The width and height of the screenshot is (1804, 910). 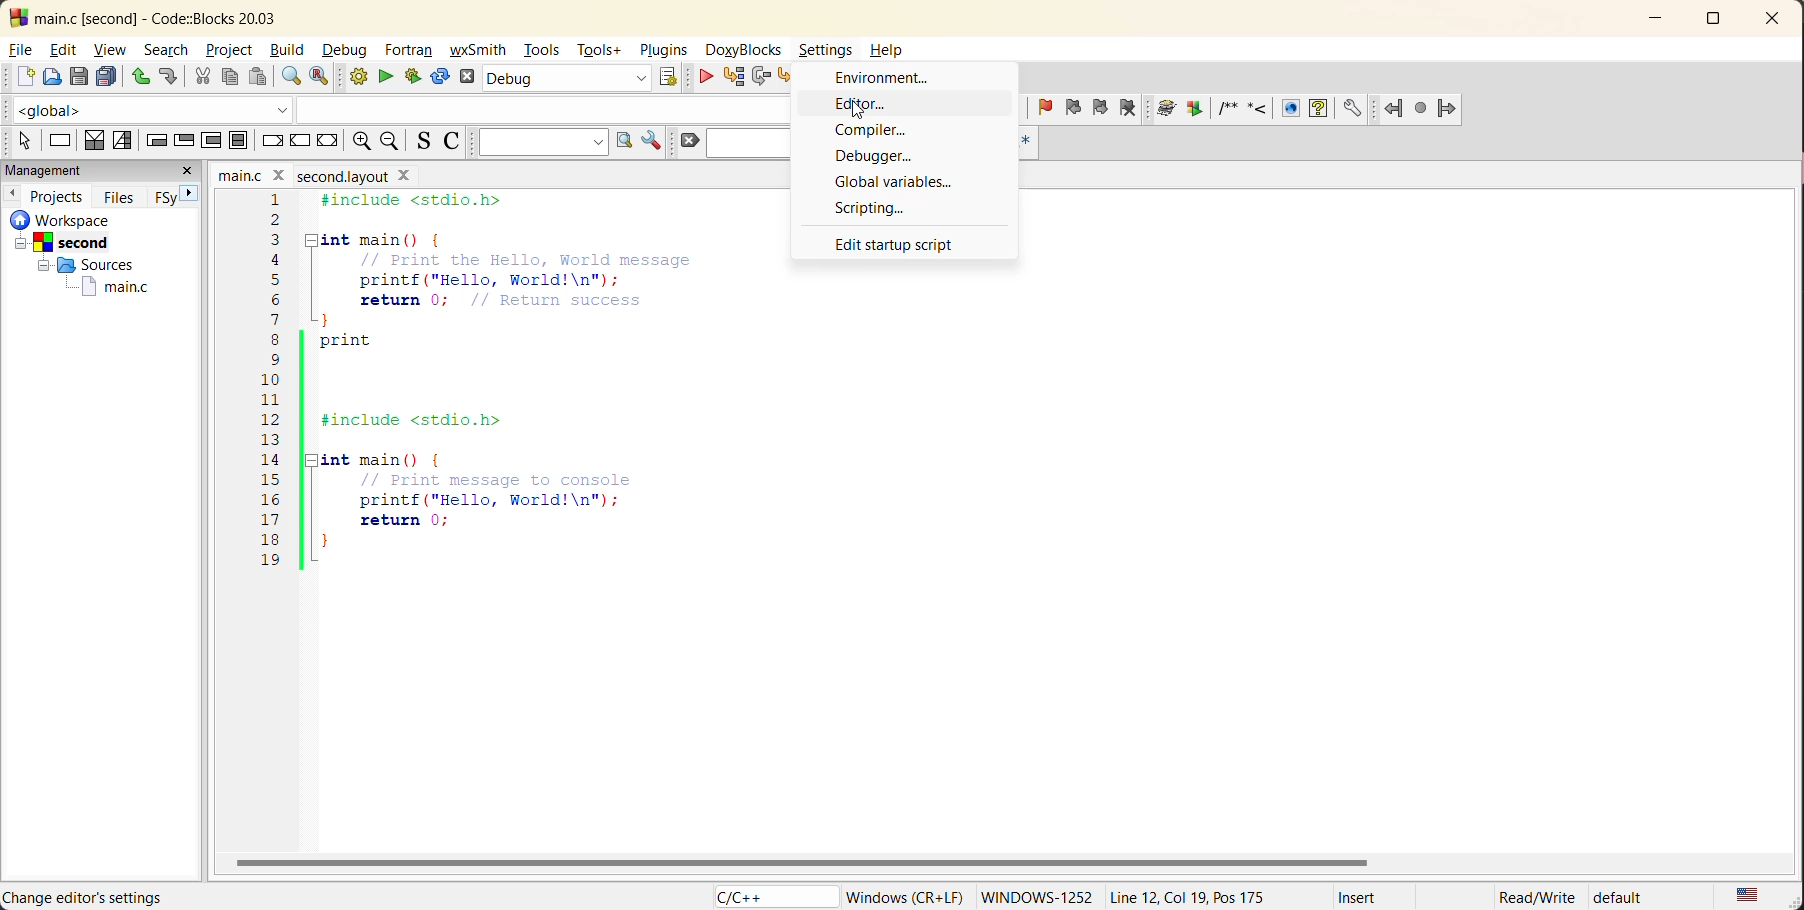 I want to click on Jump back, so click(x=1391, y=110).